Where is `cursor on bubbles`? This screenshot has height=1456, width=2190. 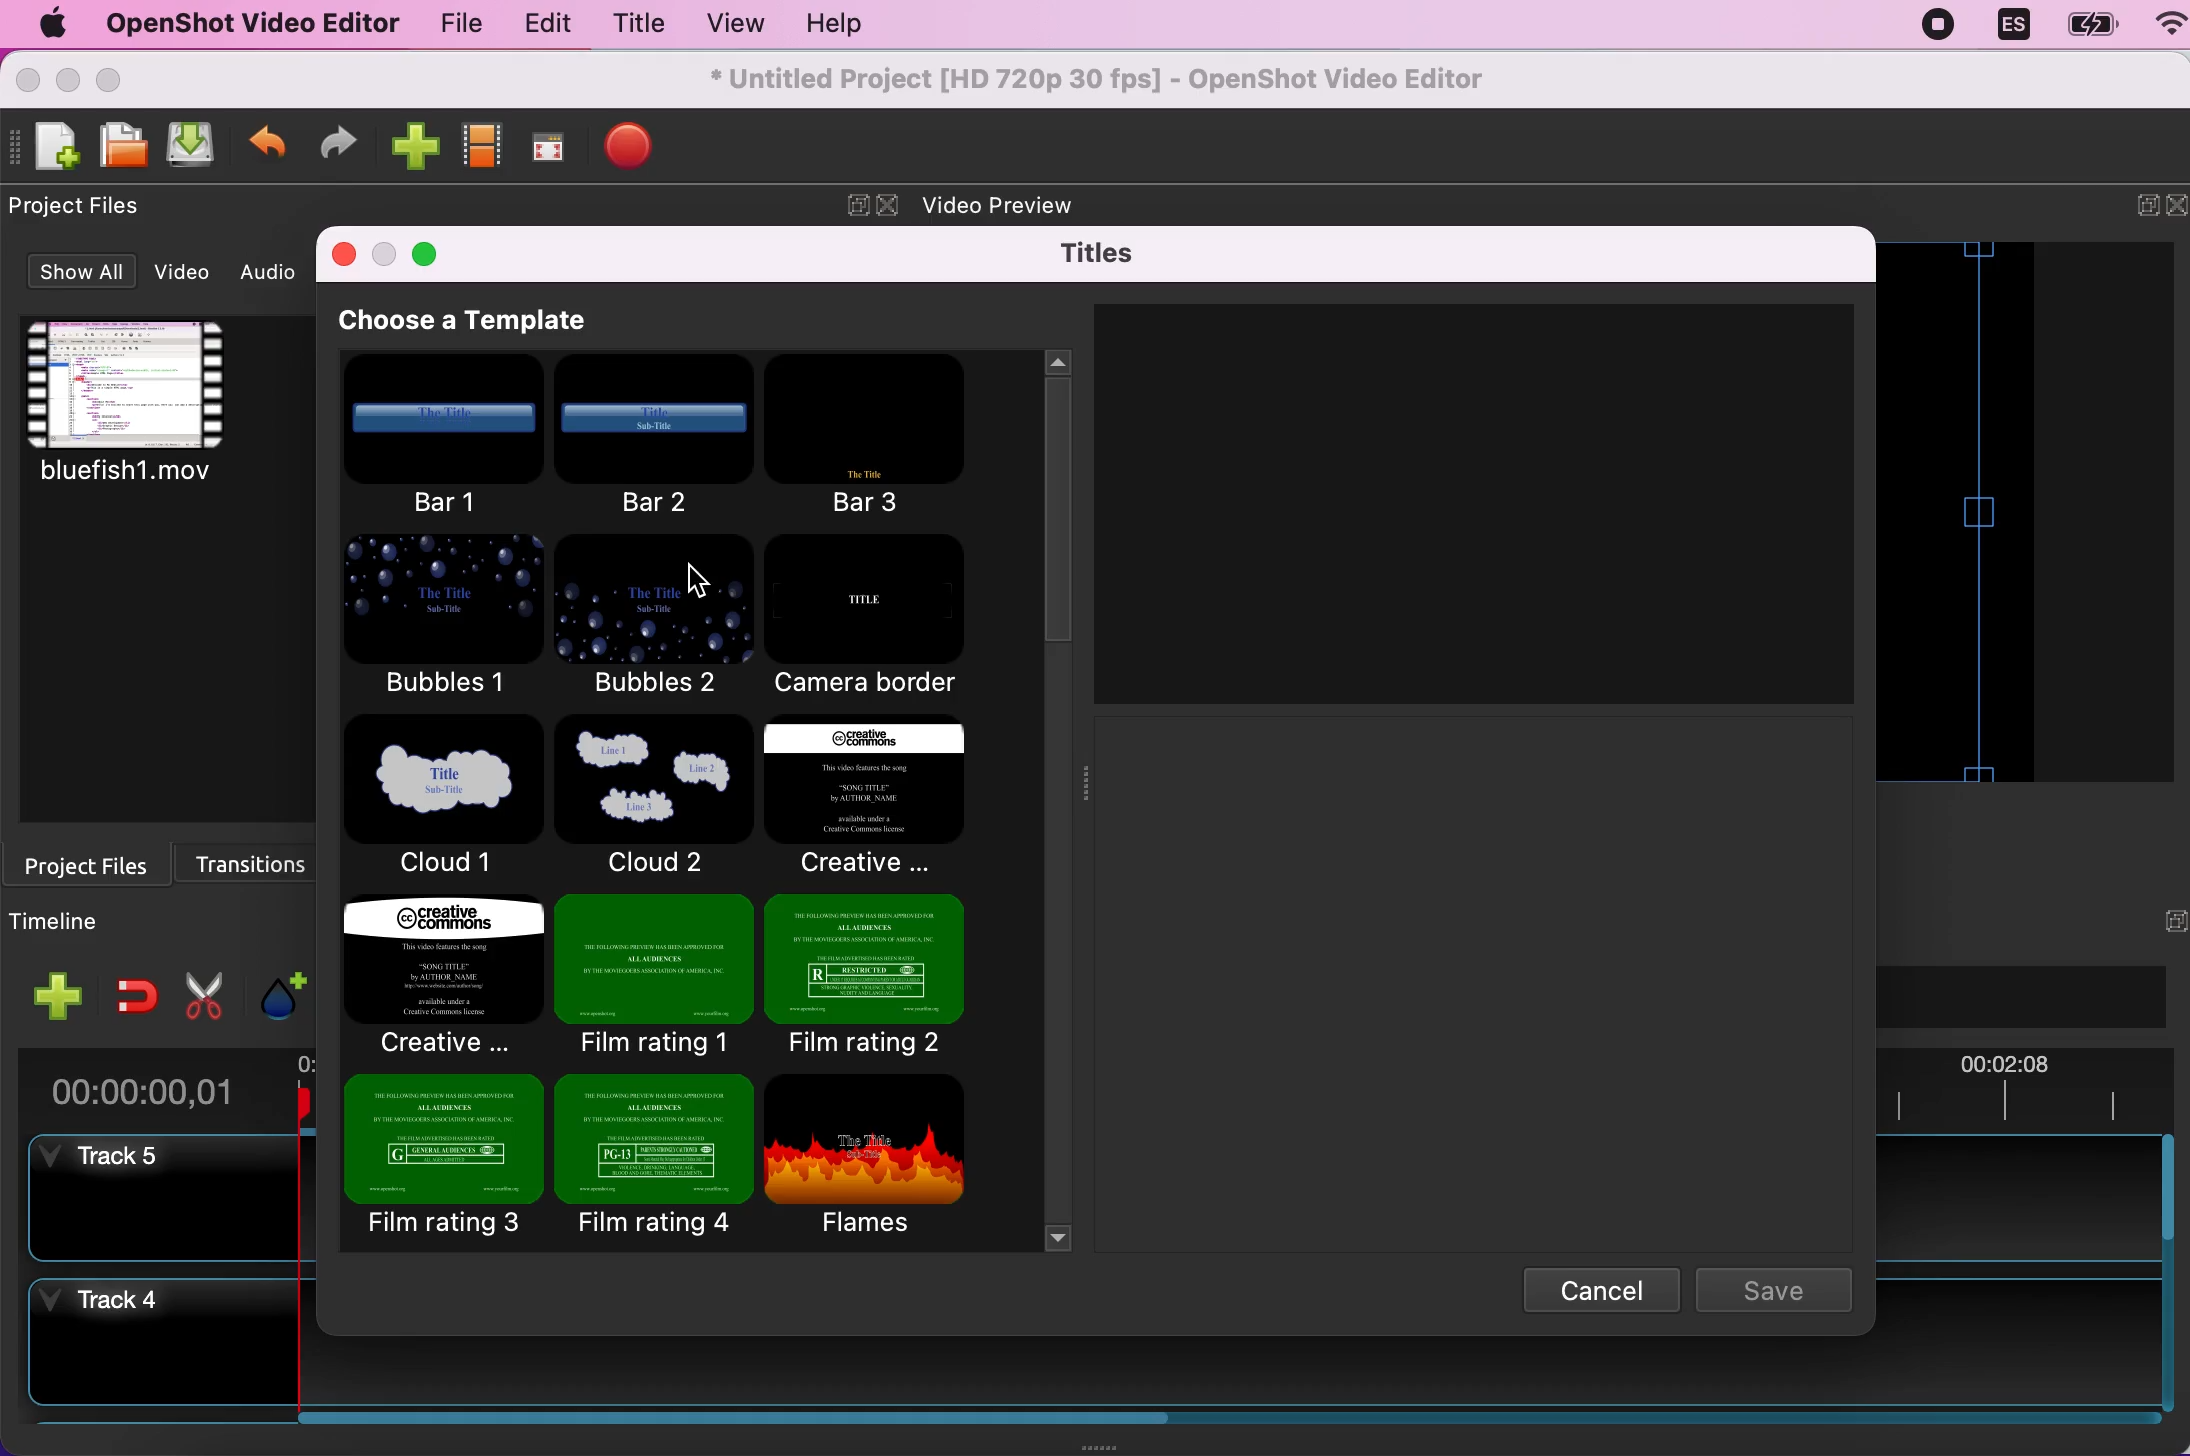
cursor on bubbles is located at coordinates (700, 582).